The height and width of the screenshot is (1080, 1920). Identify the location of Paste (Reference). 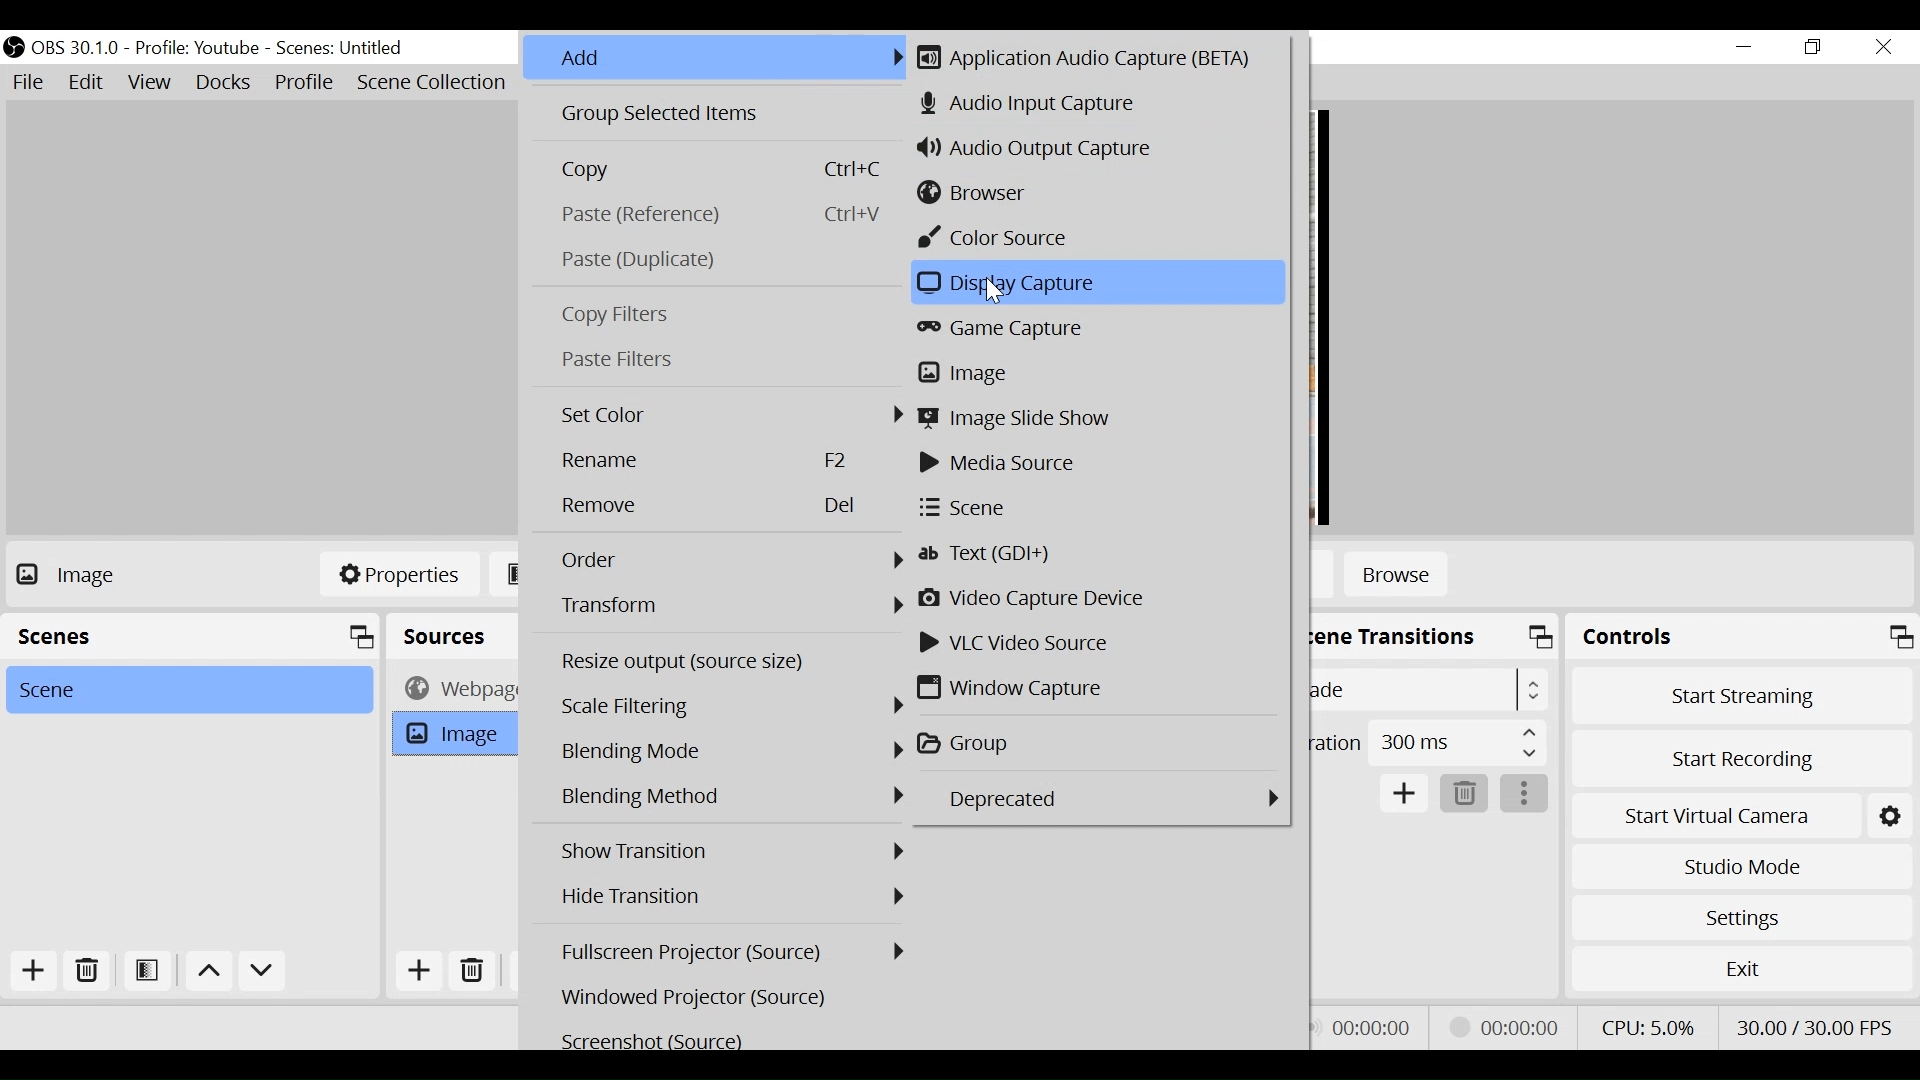
(717, 215).